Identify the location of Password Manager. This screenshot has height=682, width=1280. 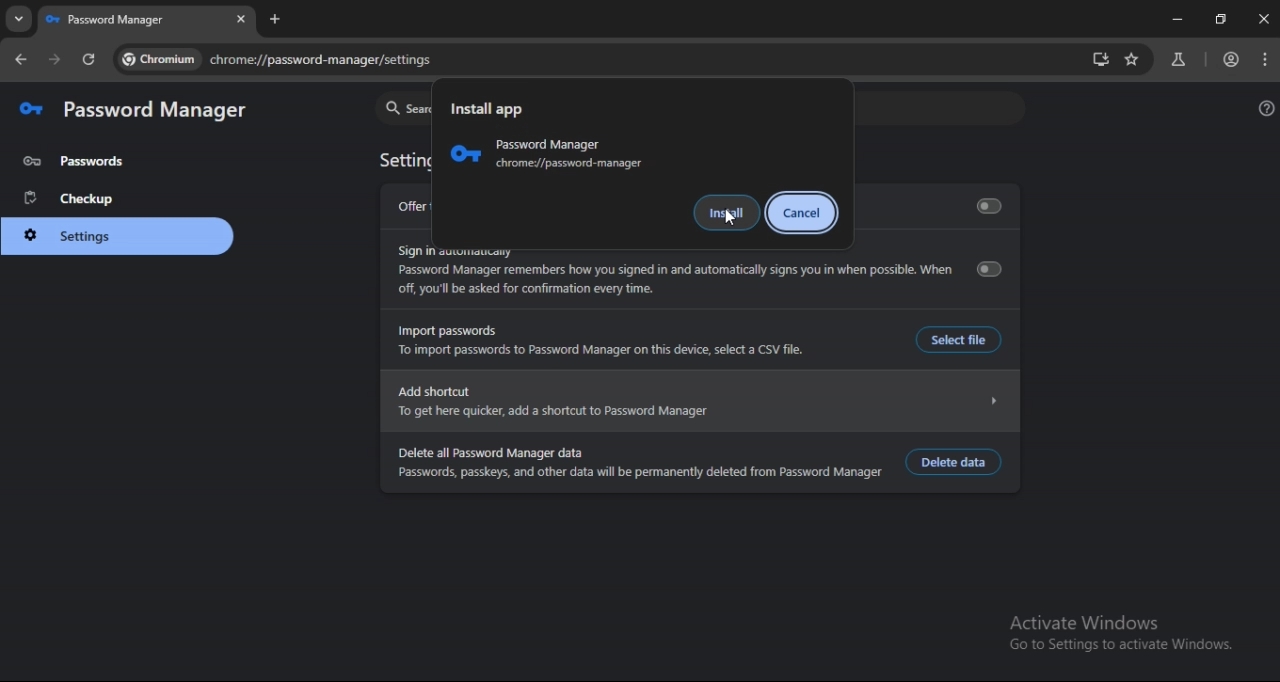
(570, 155).